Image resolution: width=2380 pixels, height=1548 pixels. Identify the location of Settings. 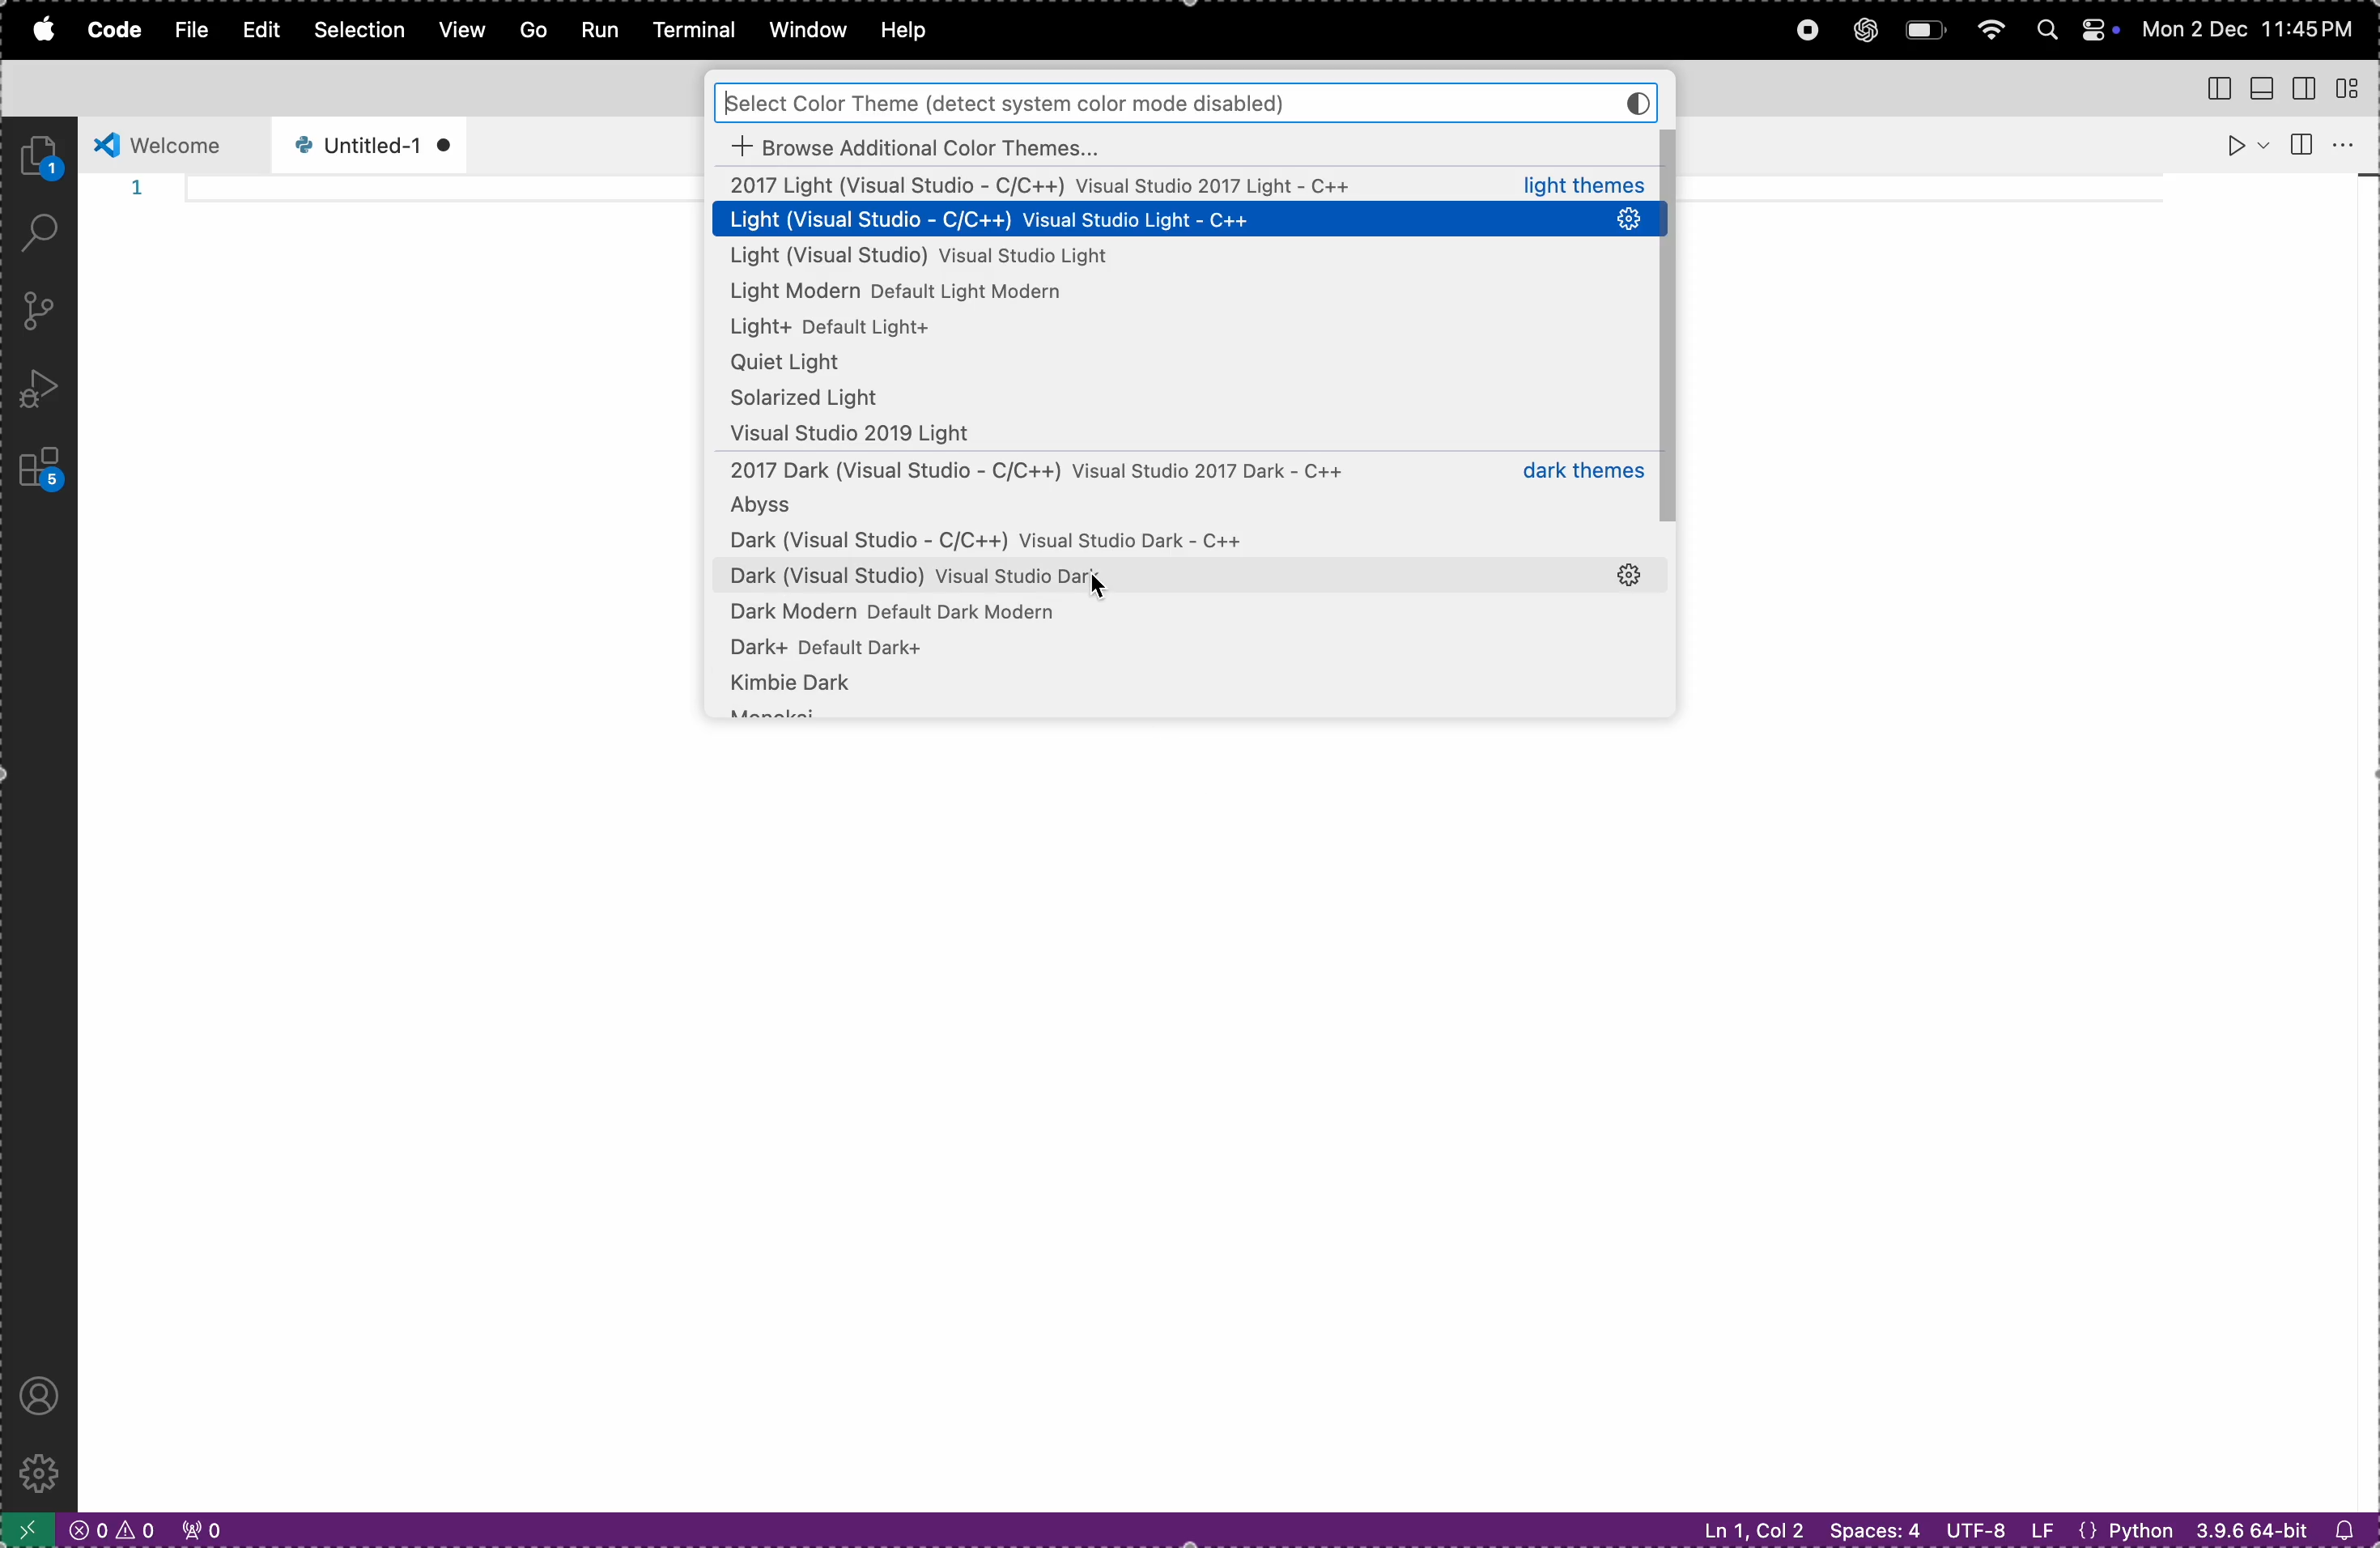
(37, 1473).